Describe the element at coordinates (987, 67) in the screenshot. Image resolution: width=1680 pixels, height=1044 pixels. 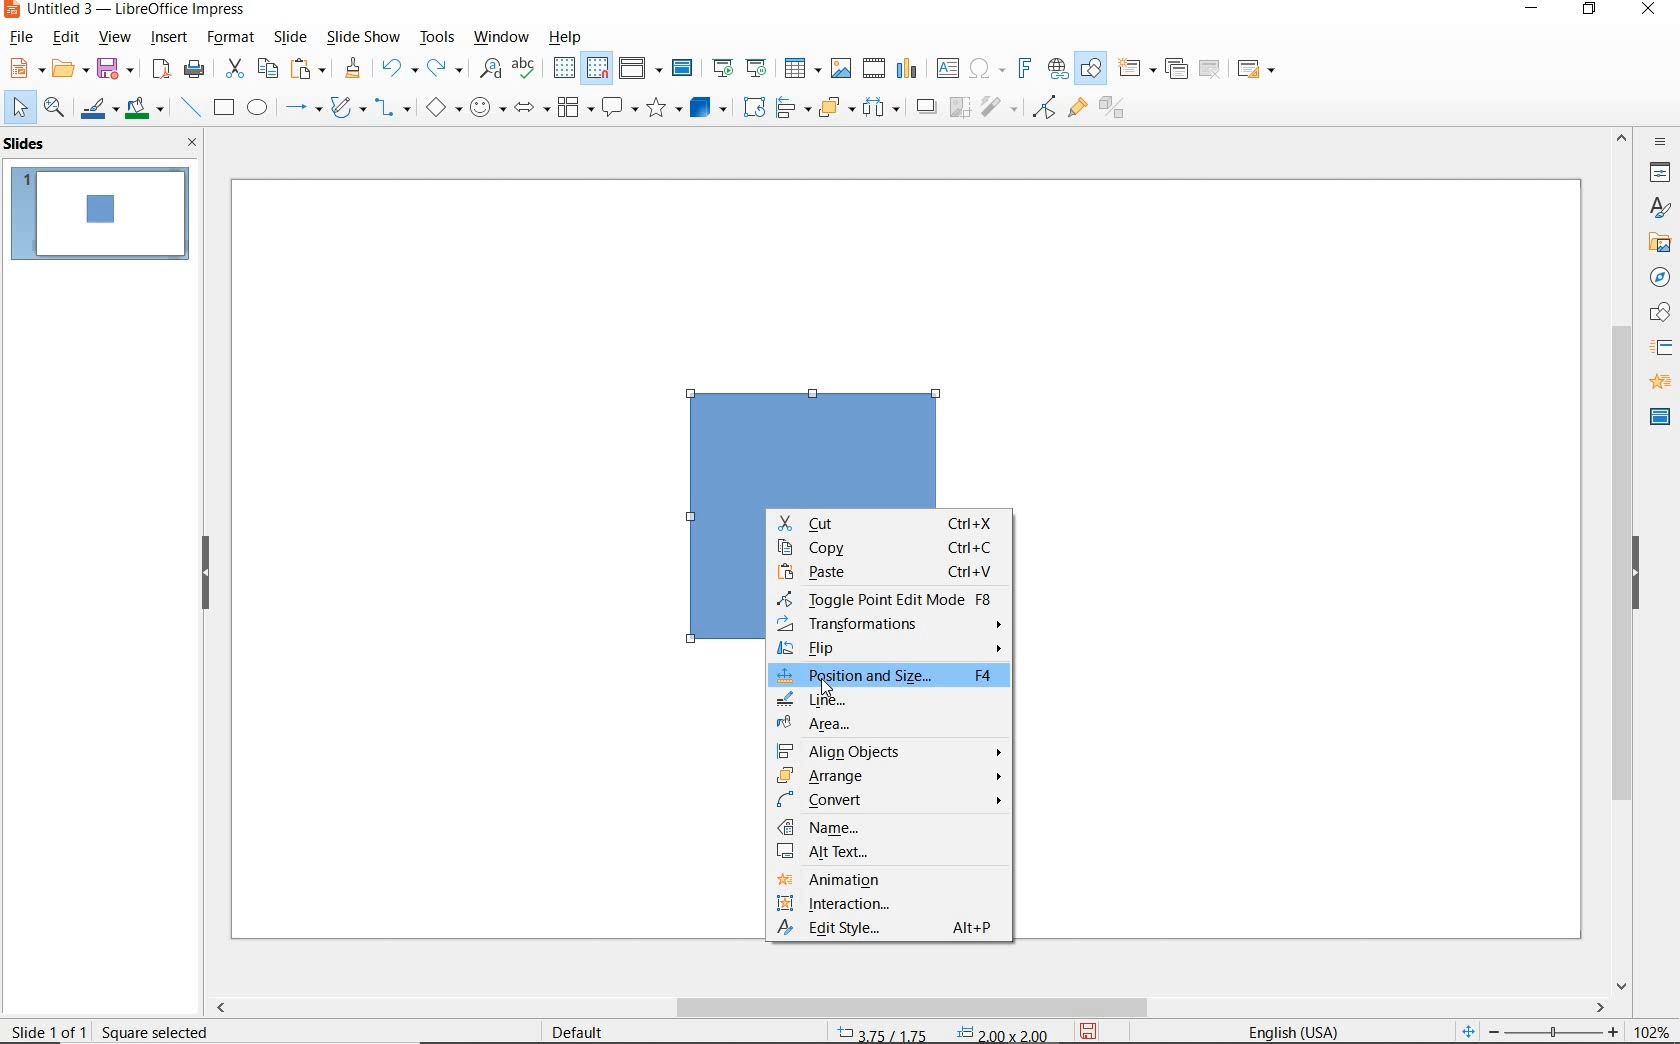
I see `insert special characters` at that location.